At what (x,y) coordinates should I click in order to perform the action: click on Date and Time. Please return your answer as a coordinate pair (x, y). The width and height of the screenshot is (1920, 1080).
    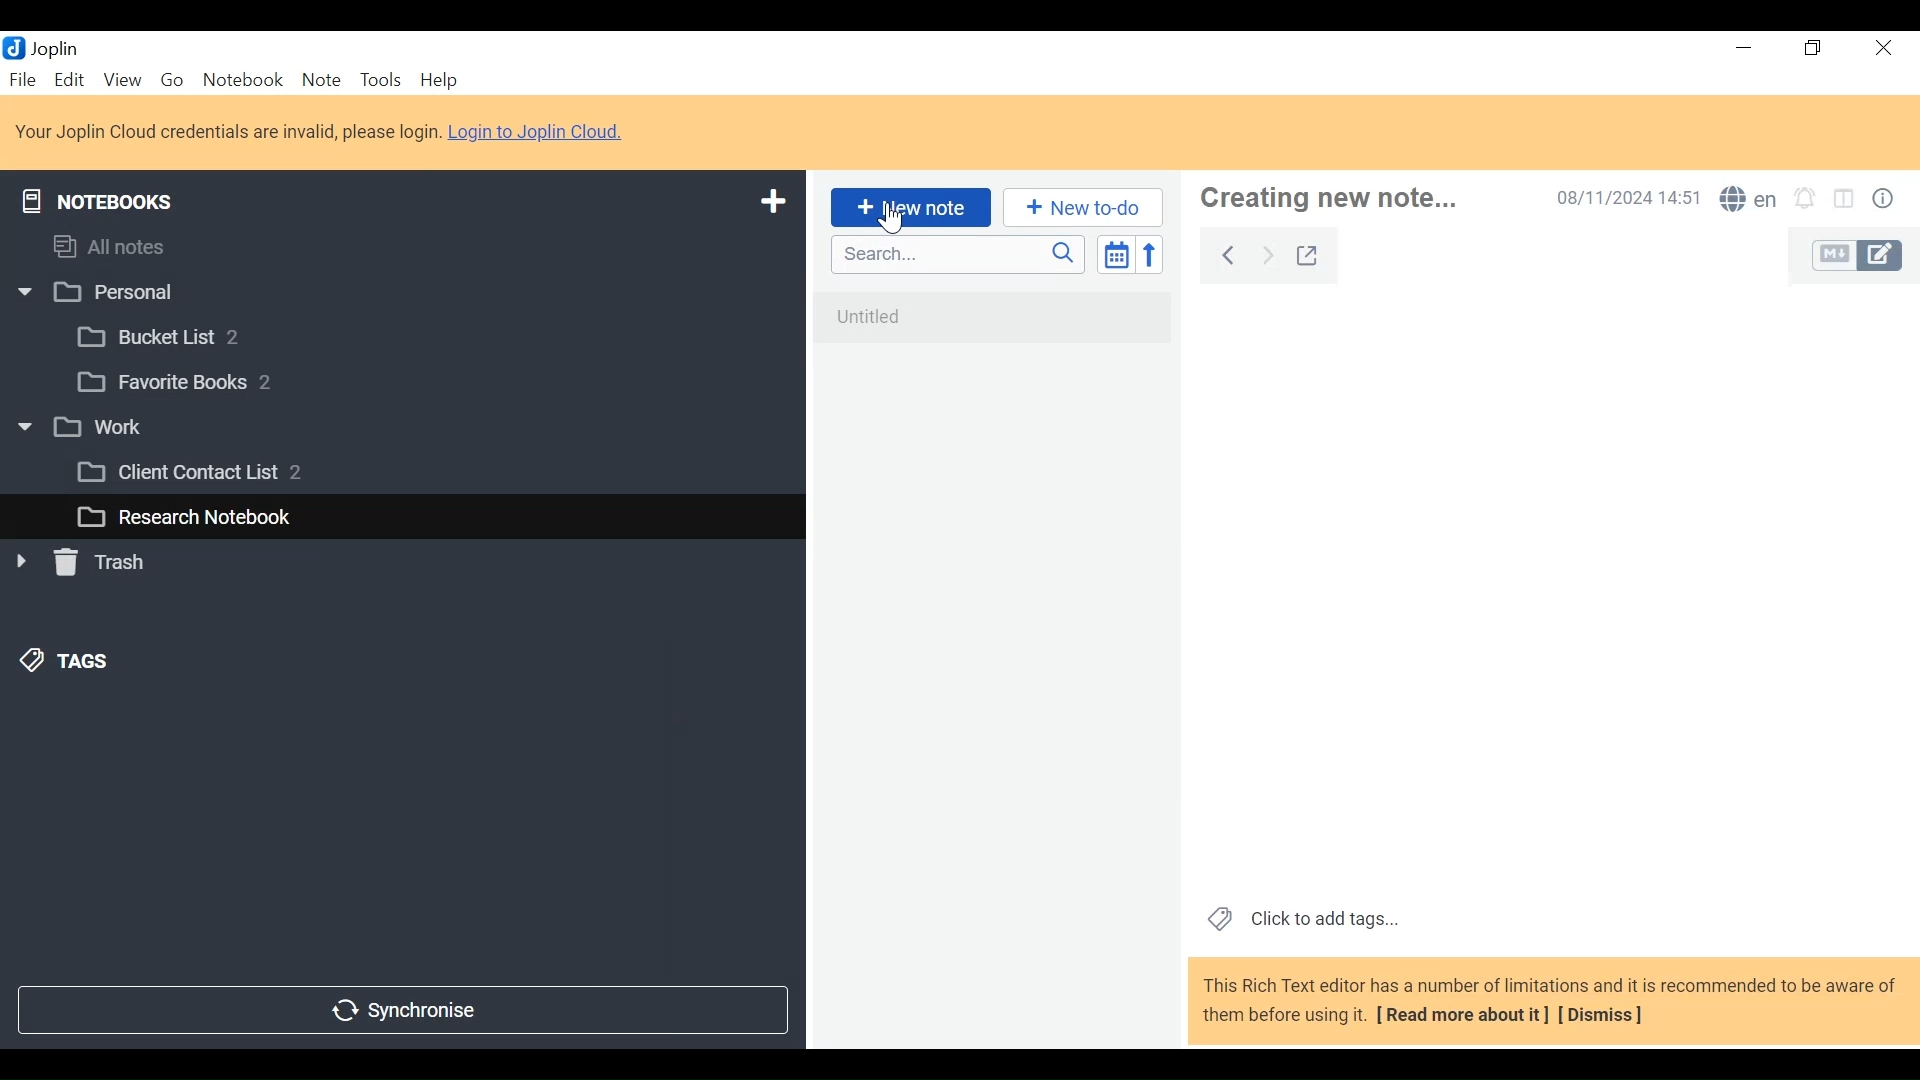
    Looking at the image, I should click on (1623, 197).